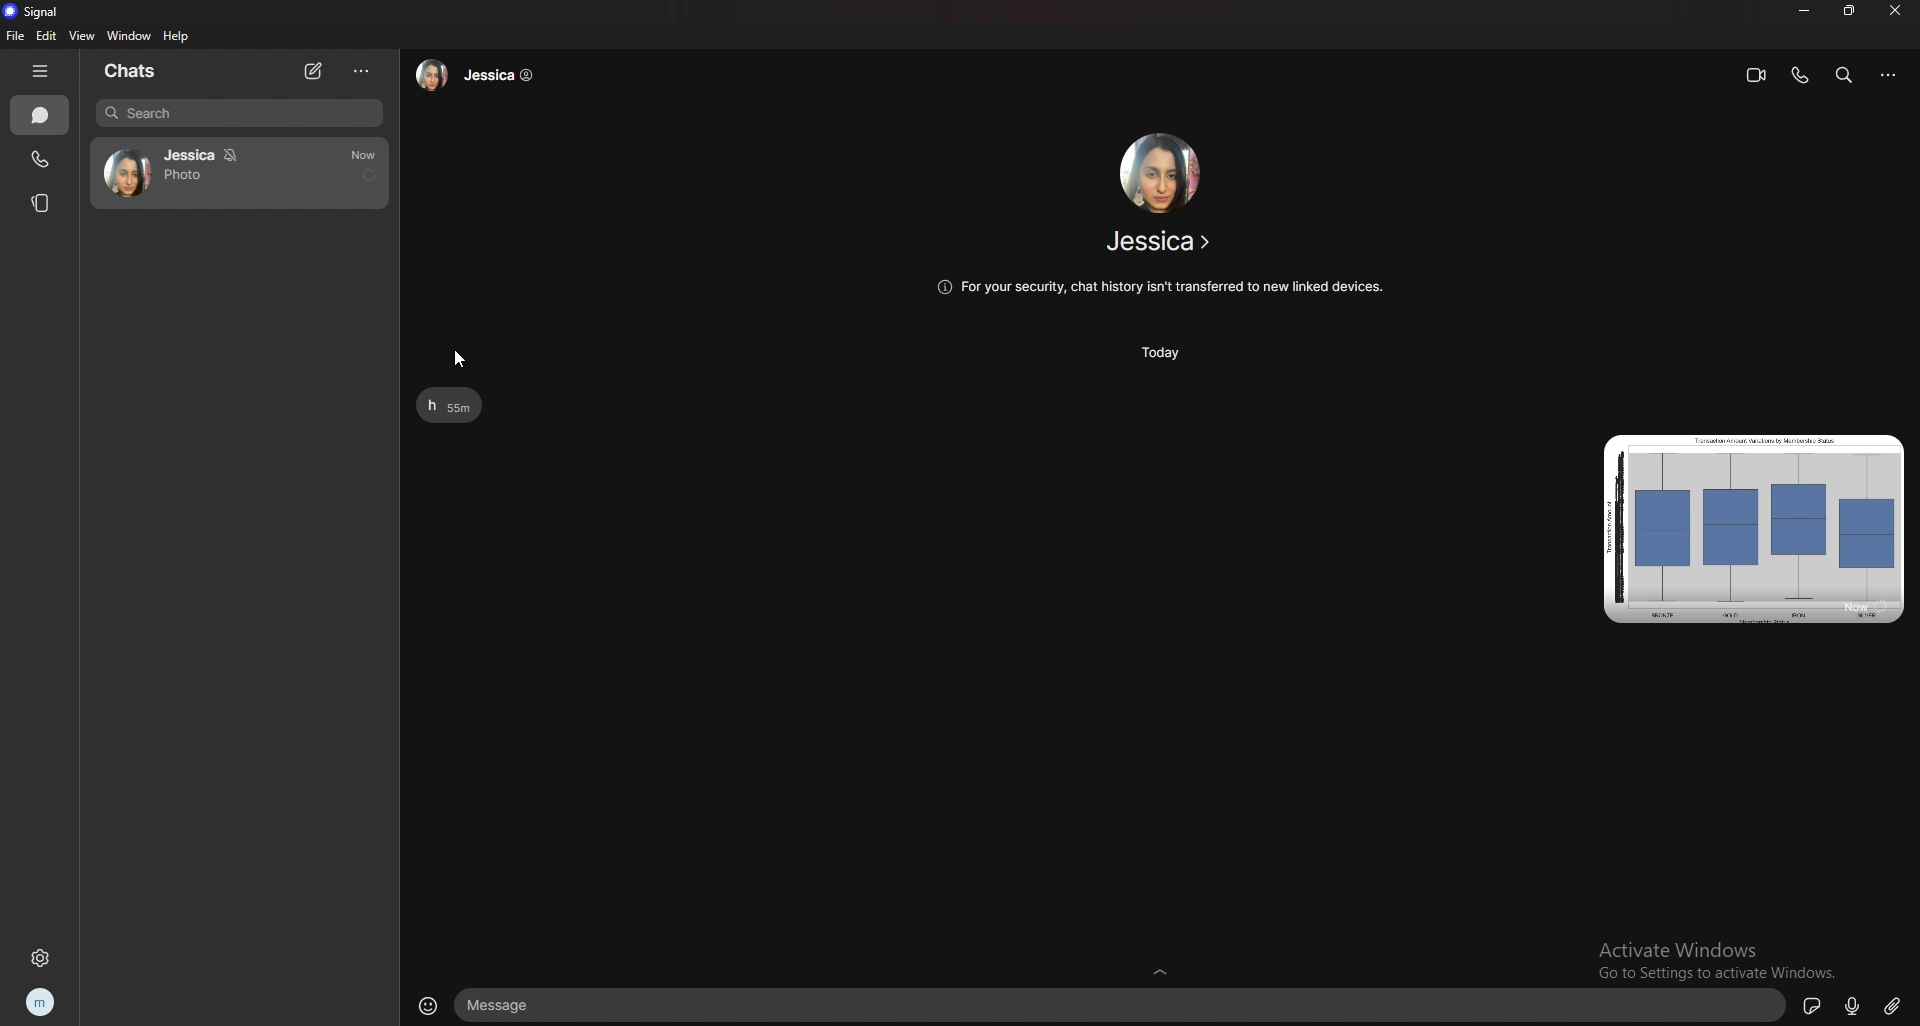 The width and height of the screenshot is (1920, 1026). I want to click on text input box, so click(1124, 1003).